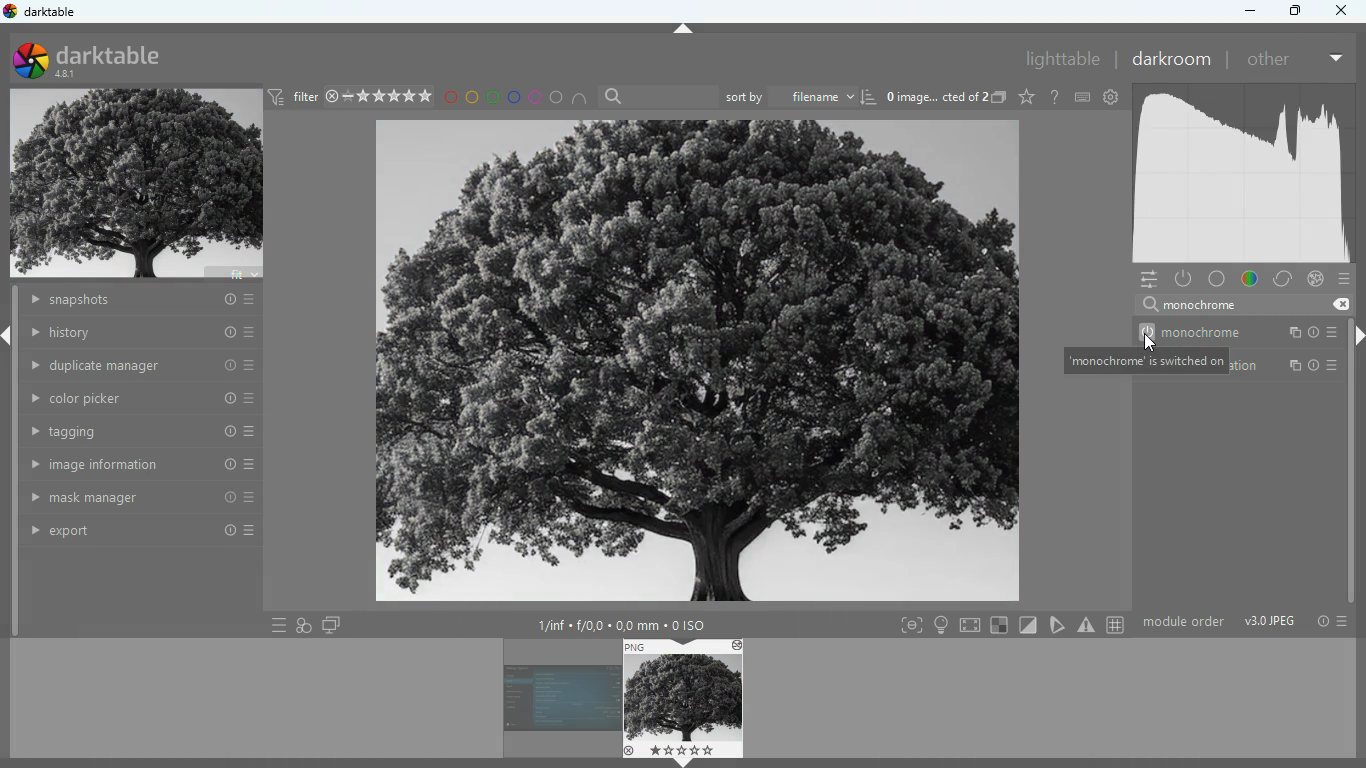 Image resolution: width=1366 pixels, height=768 pixels. I want to click on frame, so click(908, 626).